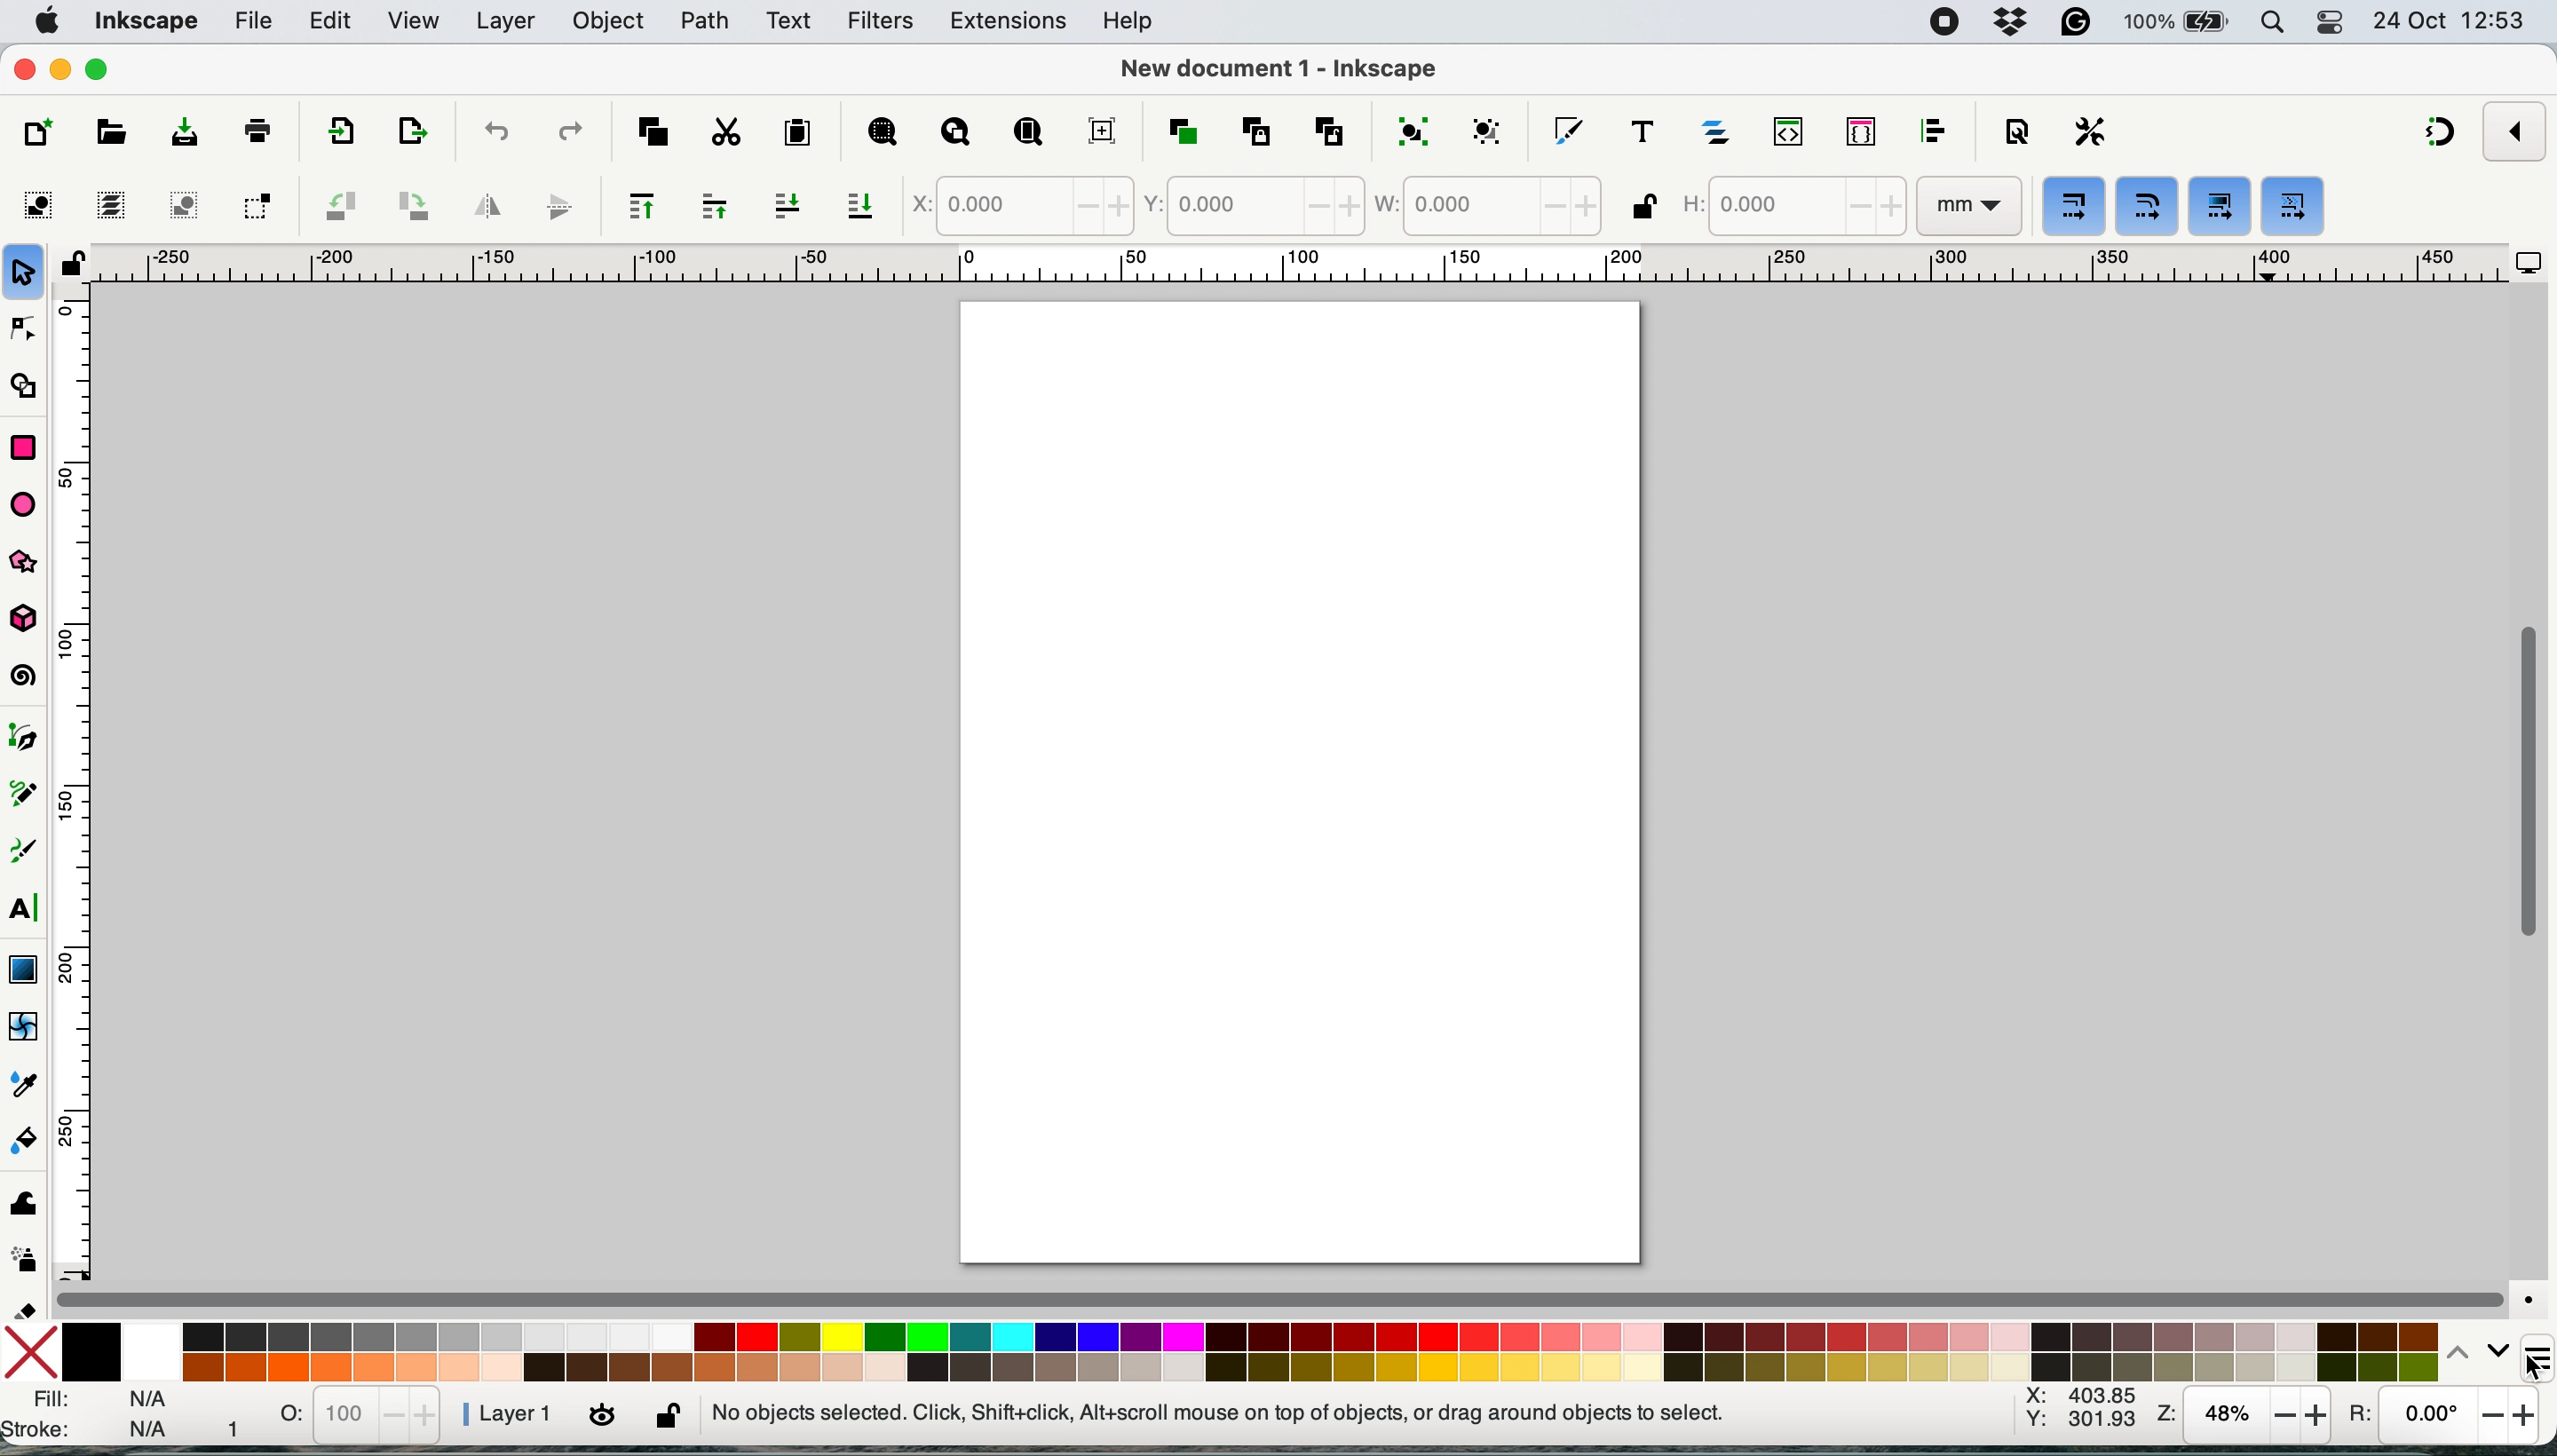 The width and height of the screenshot is (2557, 1456). Describe the element at coordinates (496, 132) in the screenshot. I see `undo` at that location.